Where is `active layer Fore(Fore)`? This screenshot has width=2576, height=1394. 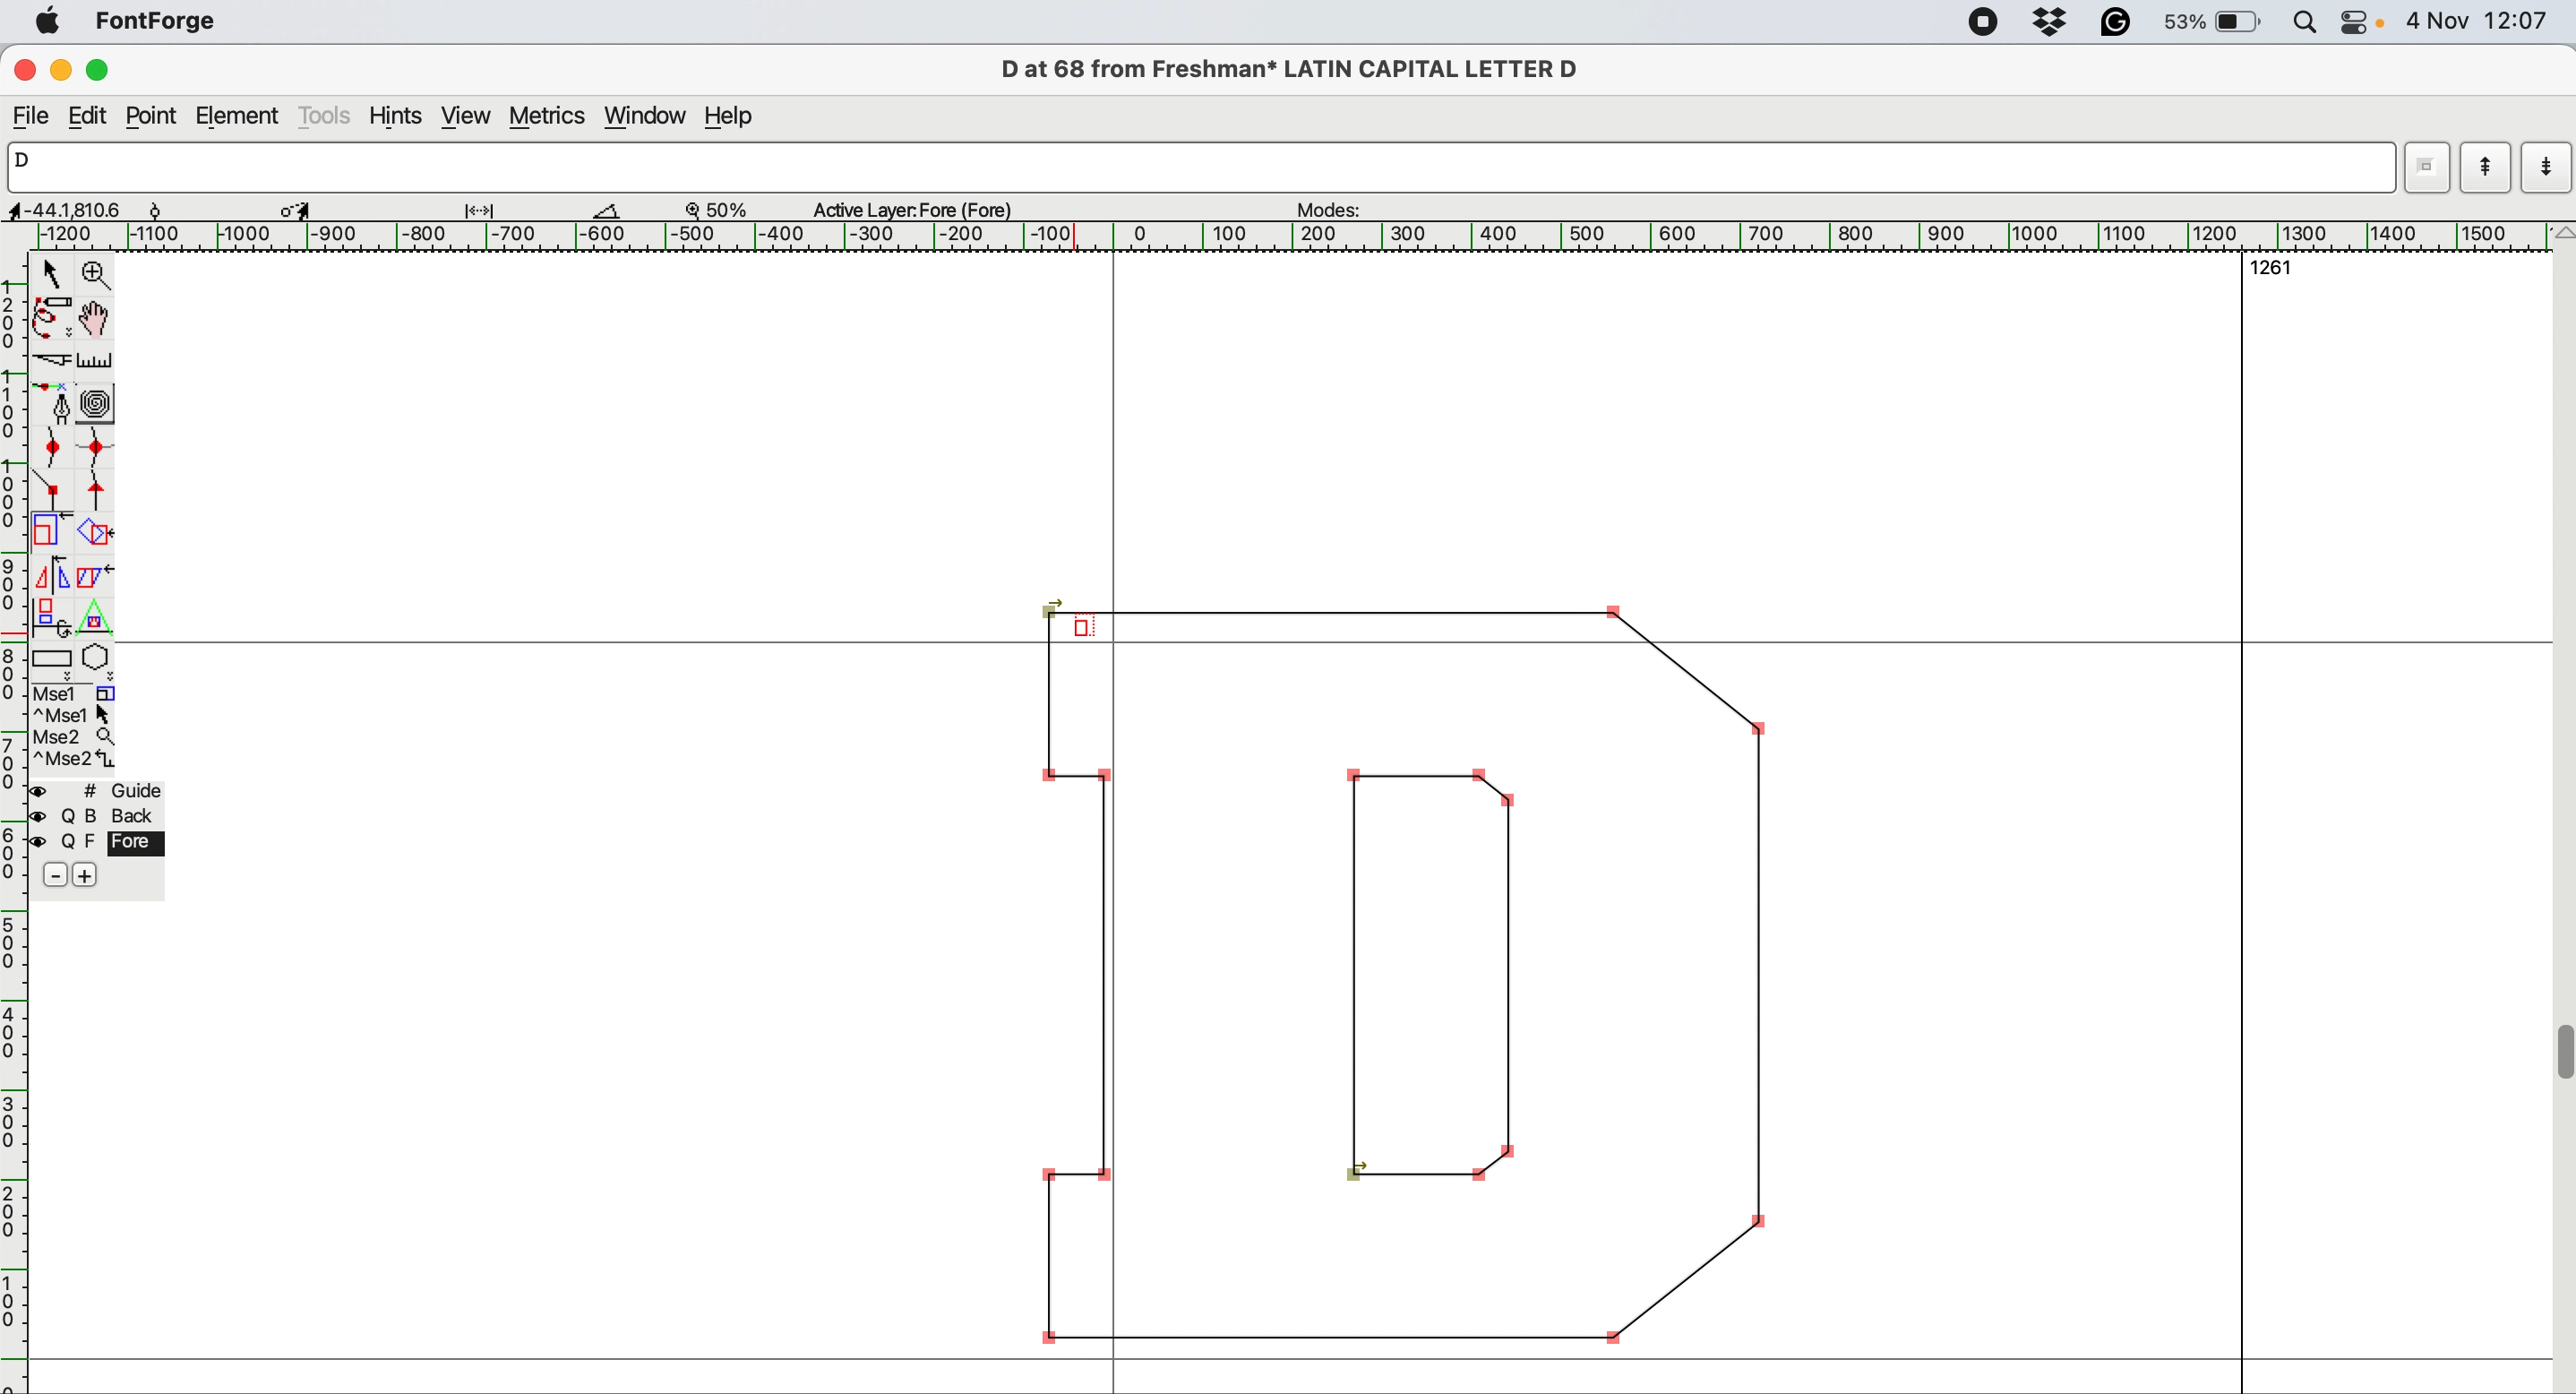
active layer Fore(Fore) is located at coordinates (921, 211).